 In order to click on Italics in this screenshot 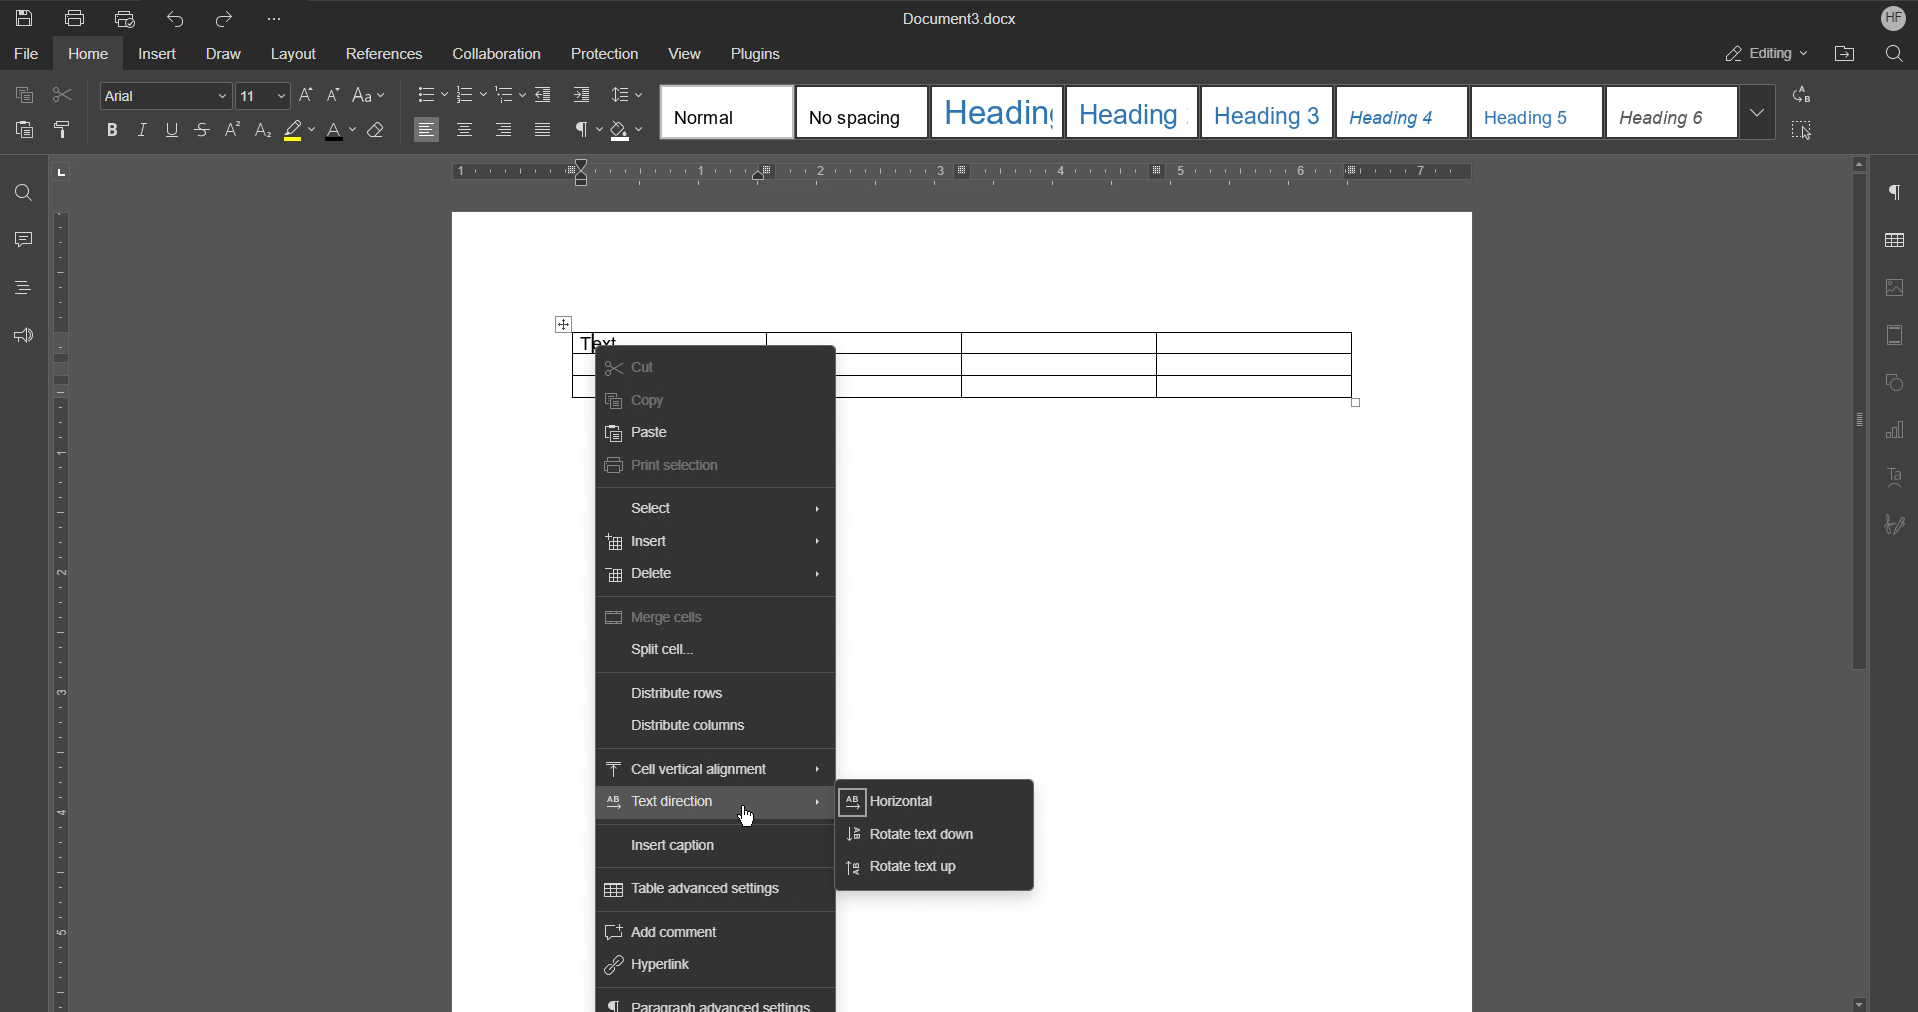, I will do `click(145, 131)`.